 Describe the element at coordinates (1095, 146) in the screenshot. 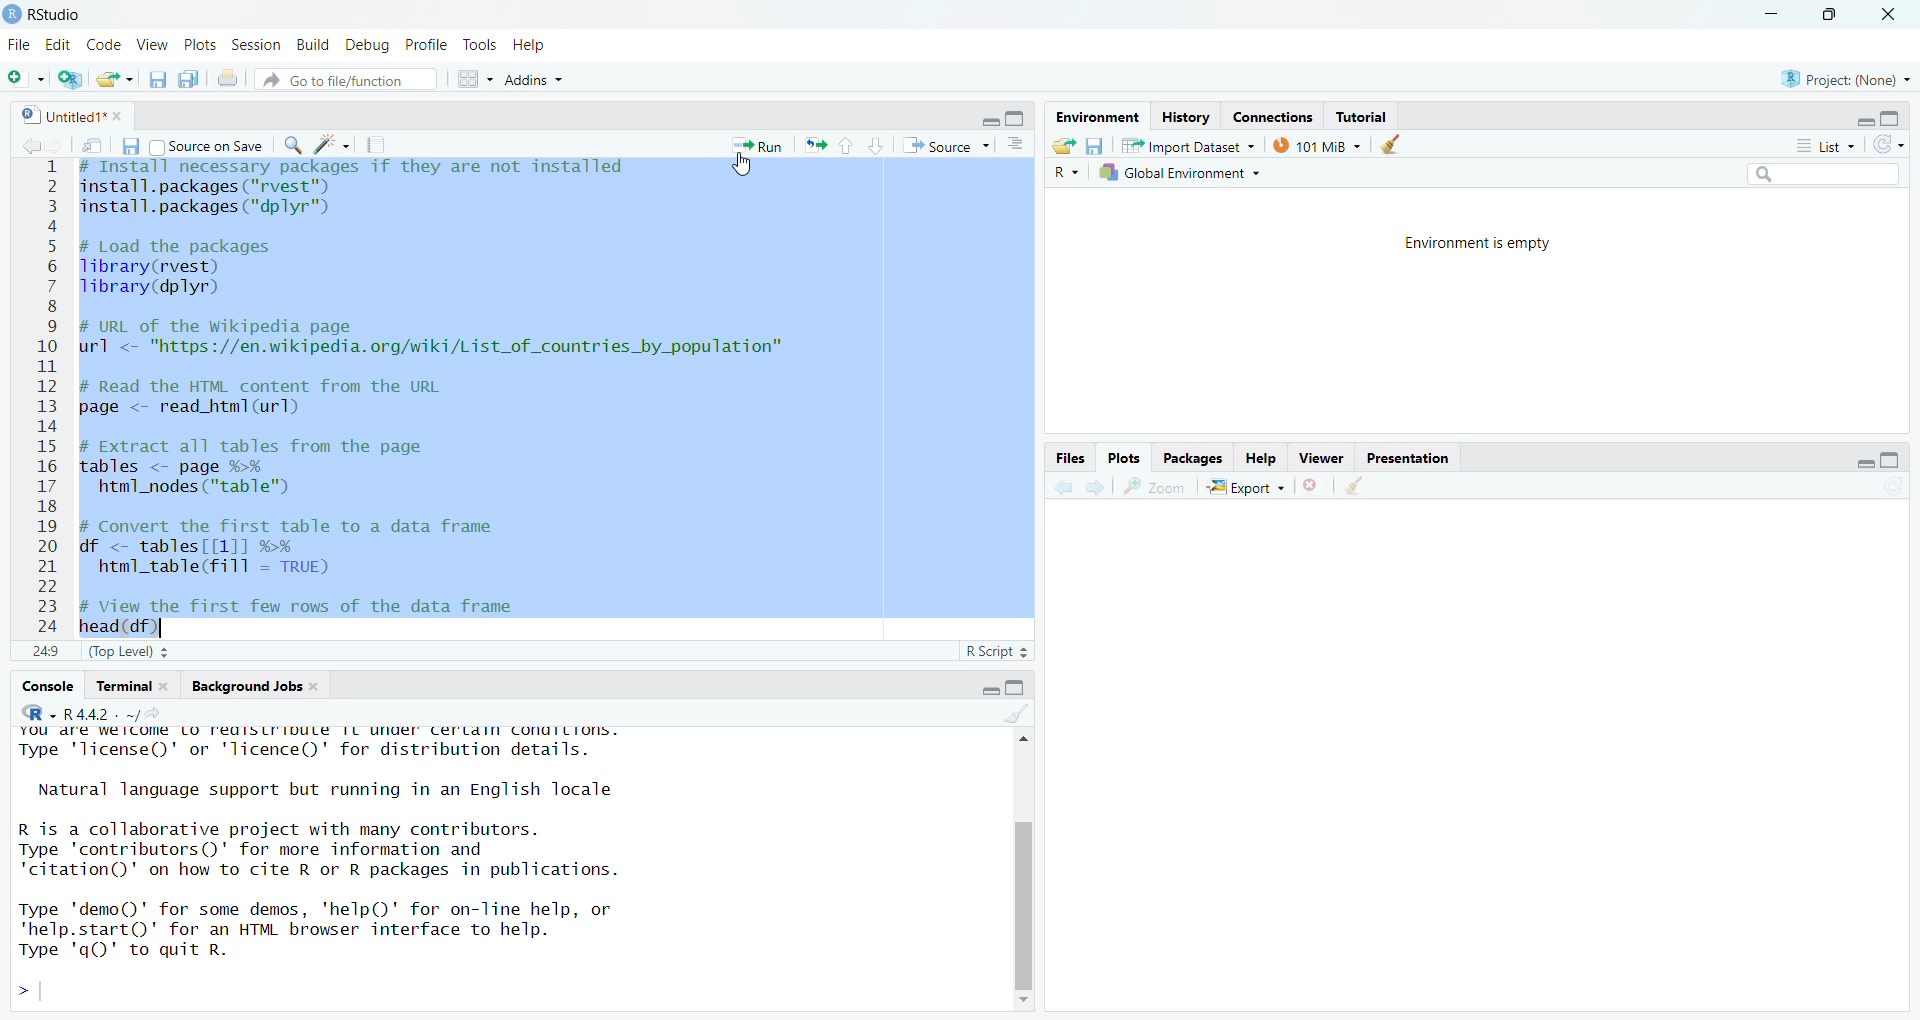

I see `save` at that location.